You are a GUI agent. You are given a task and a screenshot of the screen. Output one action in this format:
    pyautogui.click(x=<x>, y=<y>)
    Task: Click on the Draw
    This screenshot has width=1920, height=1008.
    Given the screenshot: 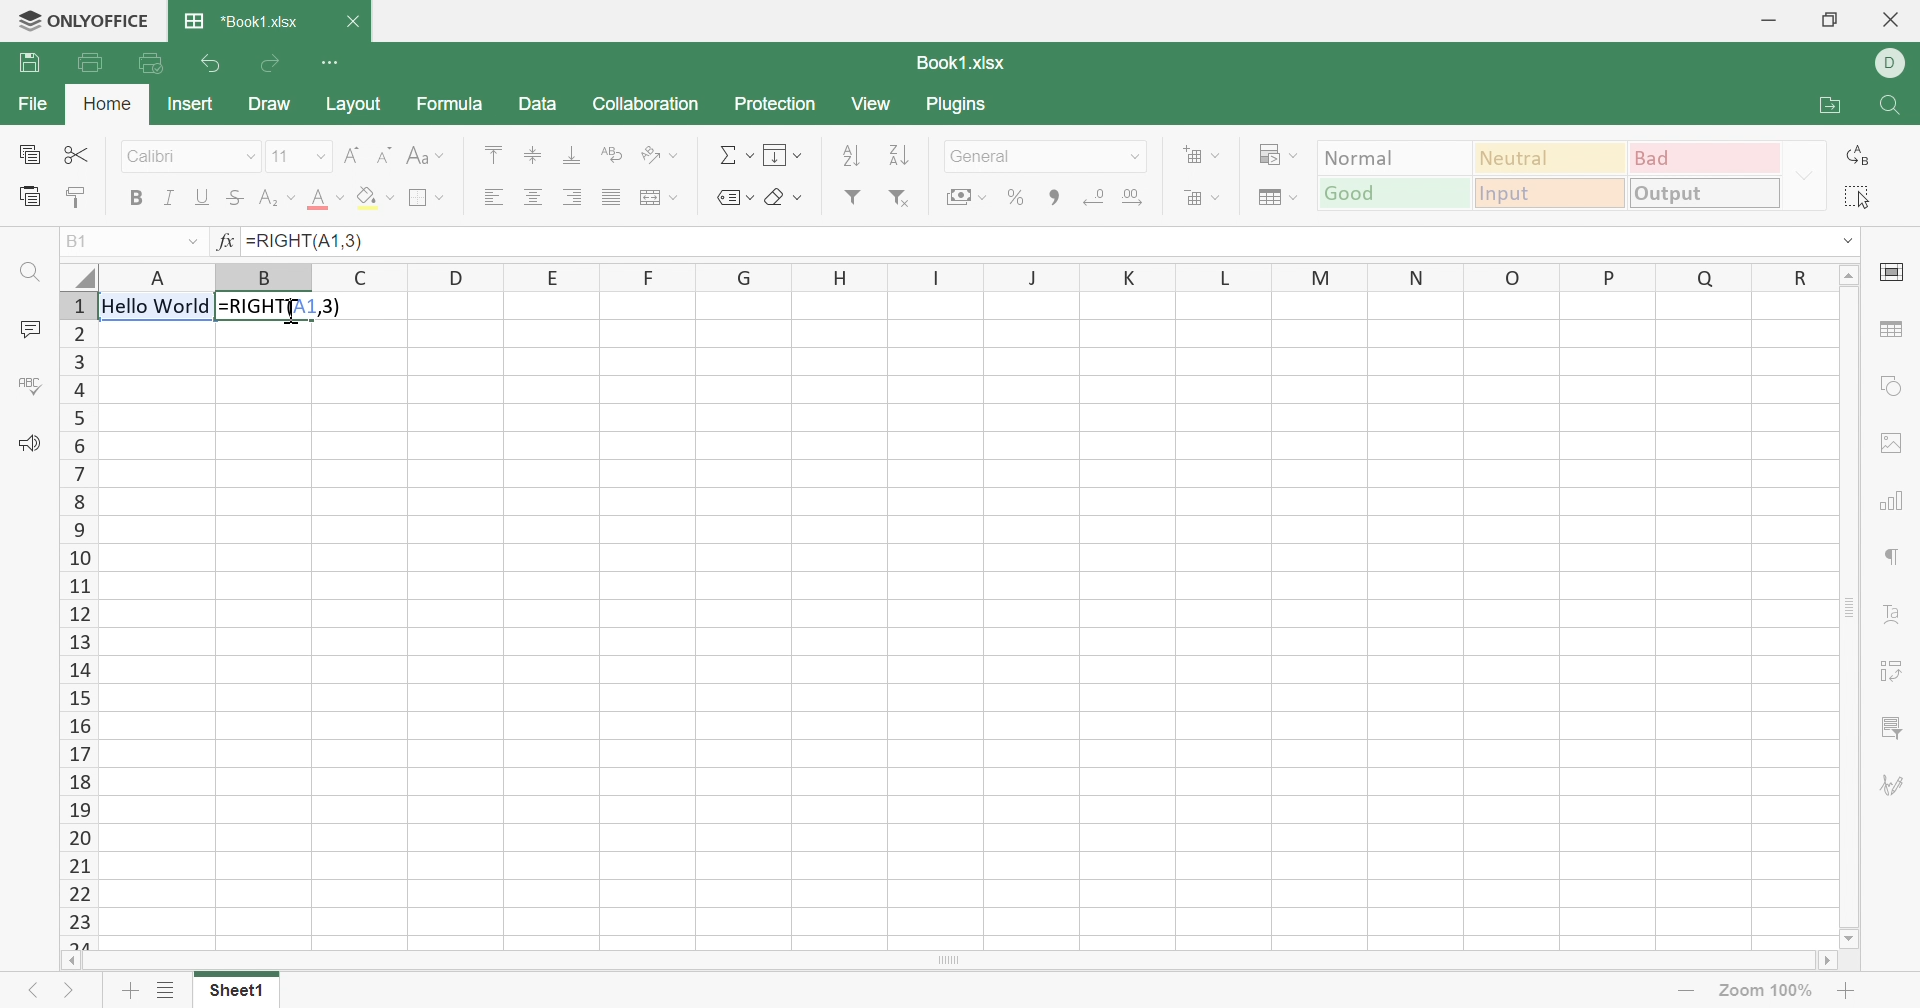 What is the action you would take?
    pyautogui.click(x=263, y=104)
    